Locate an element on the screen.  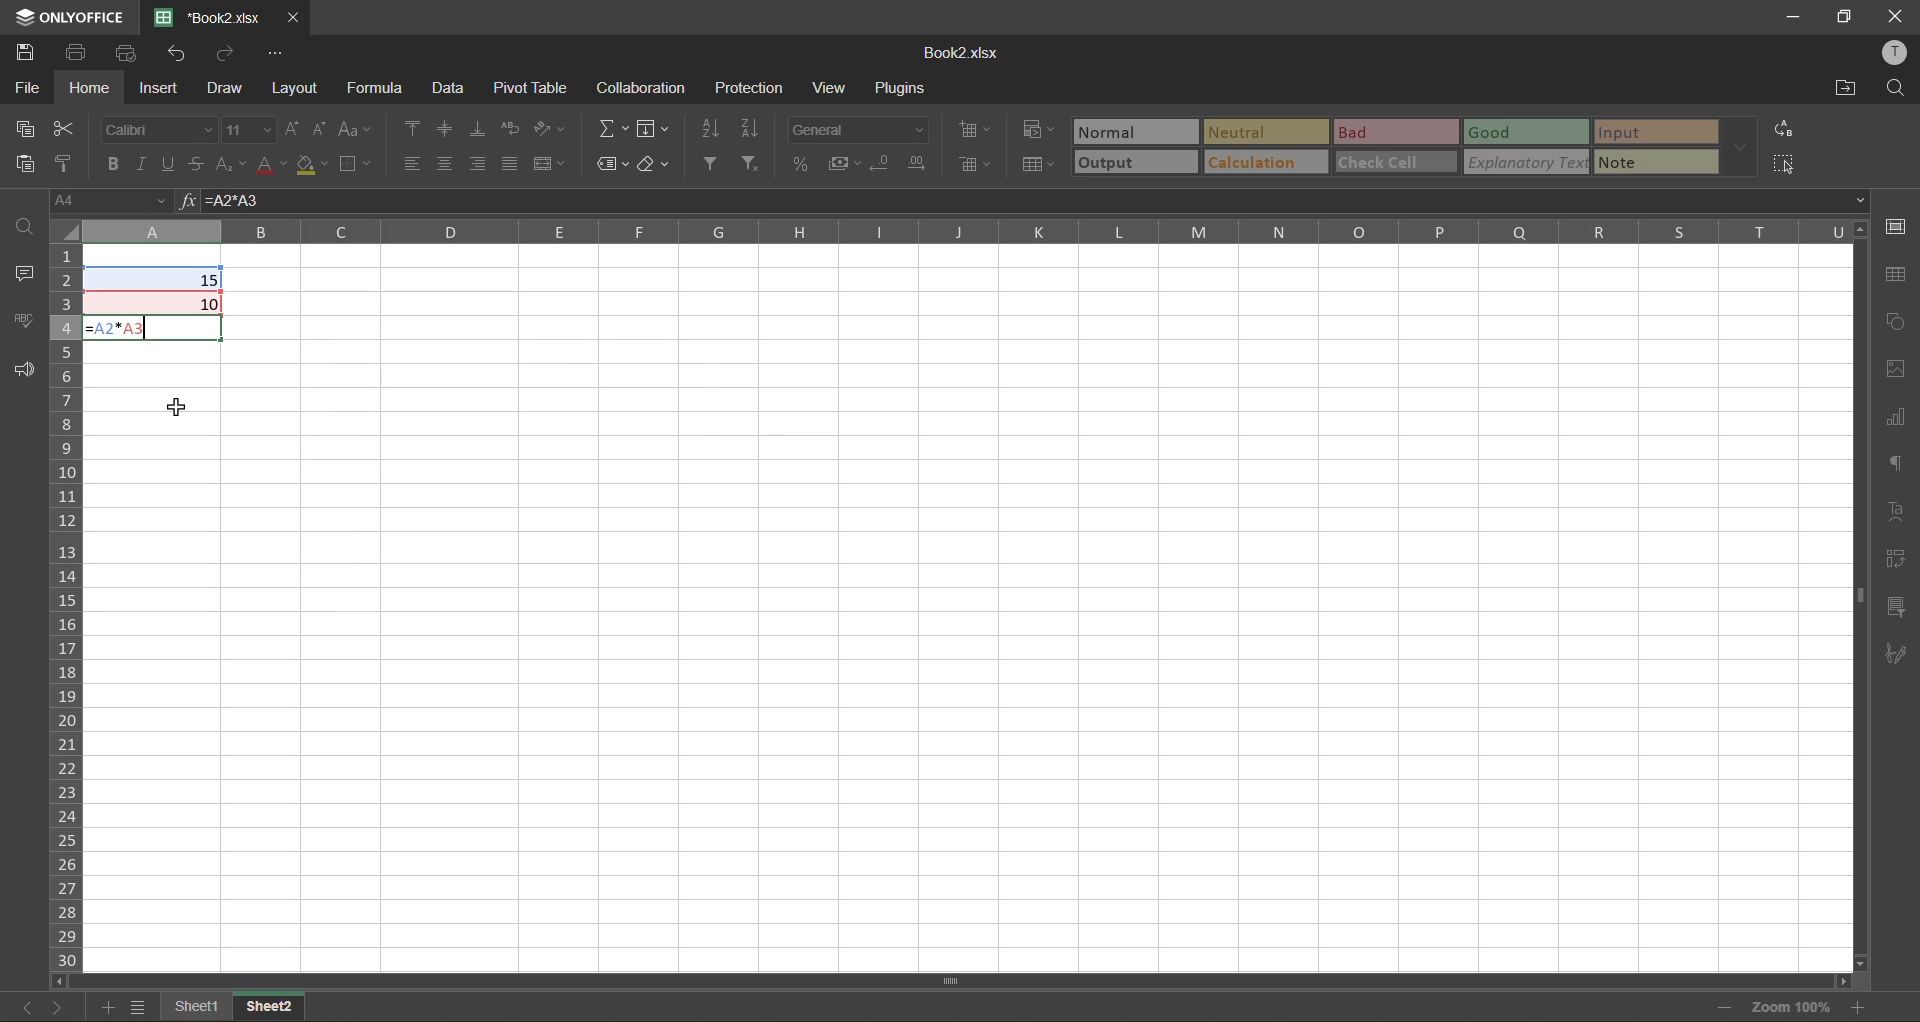
sheet list is located at coordinates (137, 1008).